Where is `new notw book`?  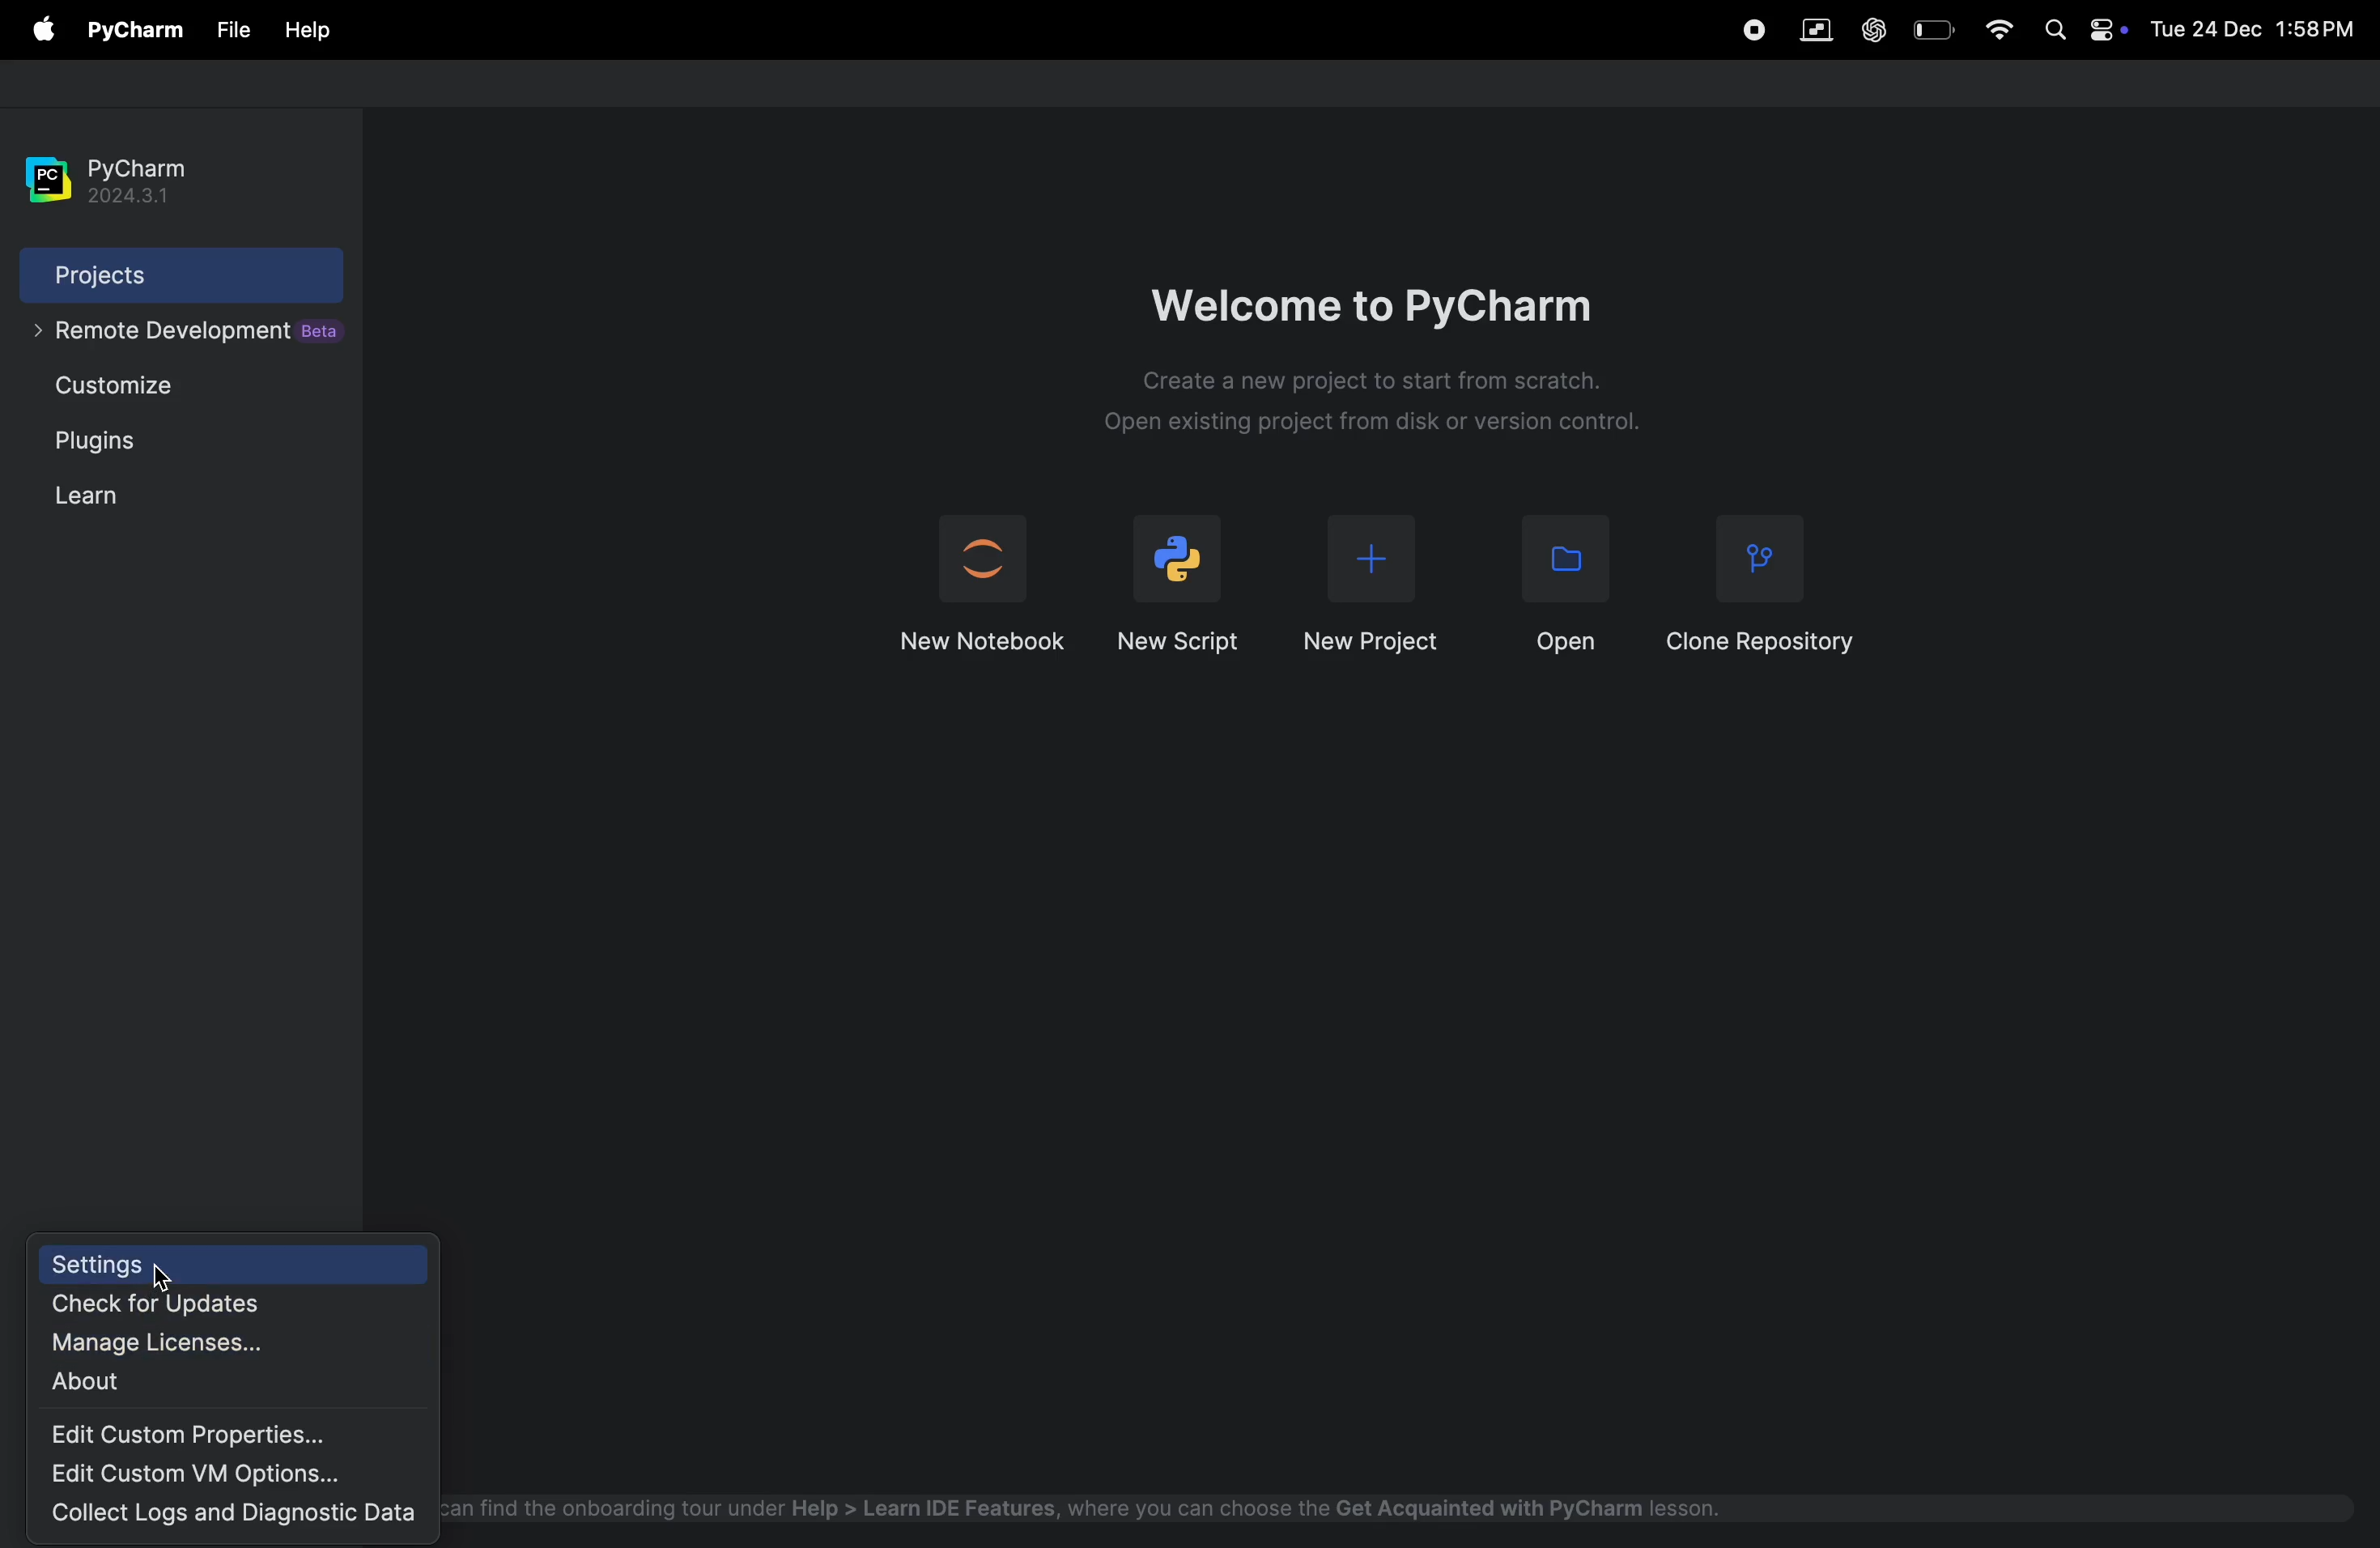 new notw book is located at coordinates (978, 586).